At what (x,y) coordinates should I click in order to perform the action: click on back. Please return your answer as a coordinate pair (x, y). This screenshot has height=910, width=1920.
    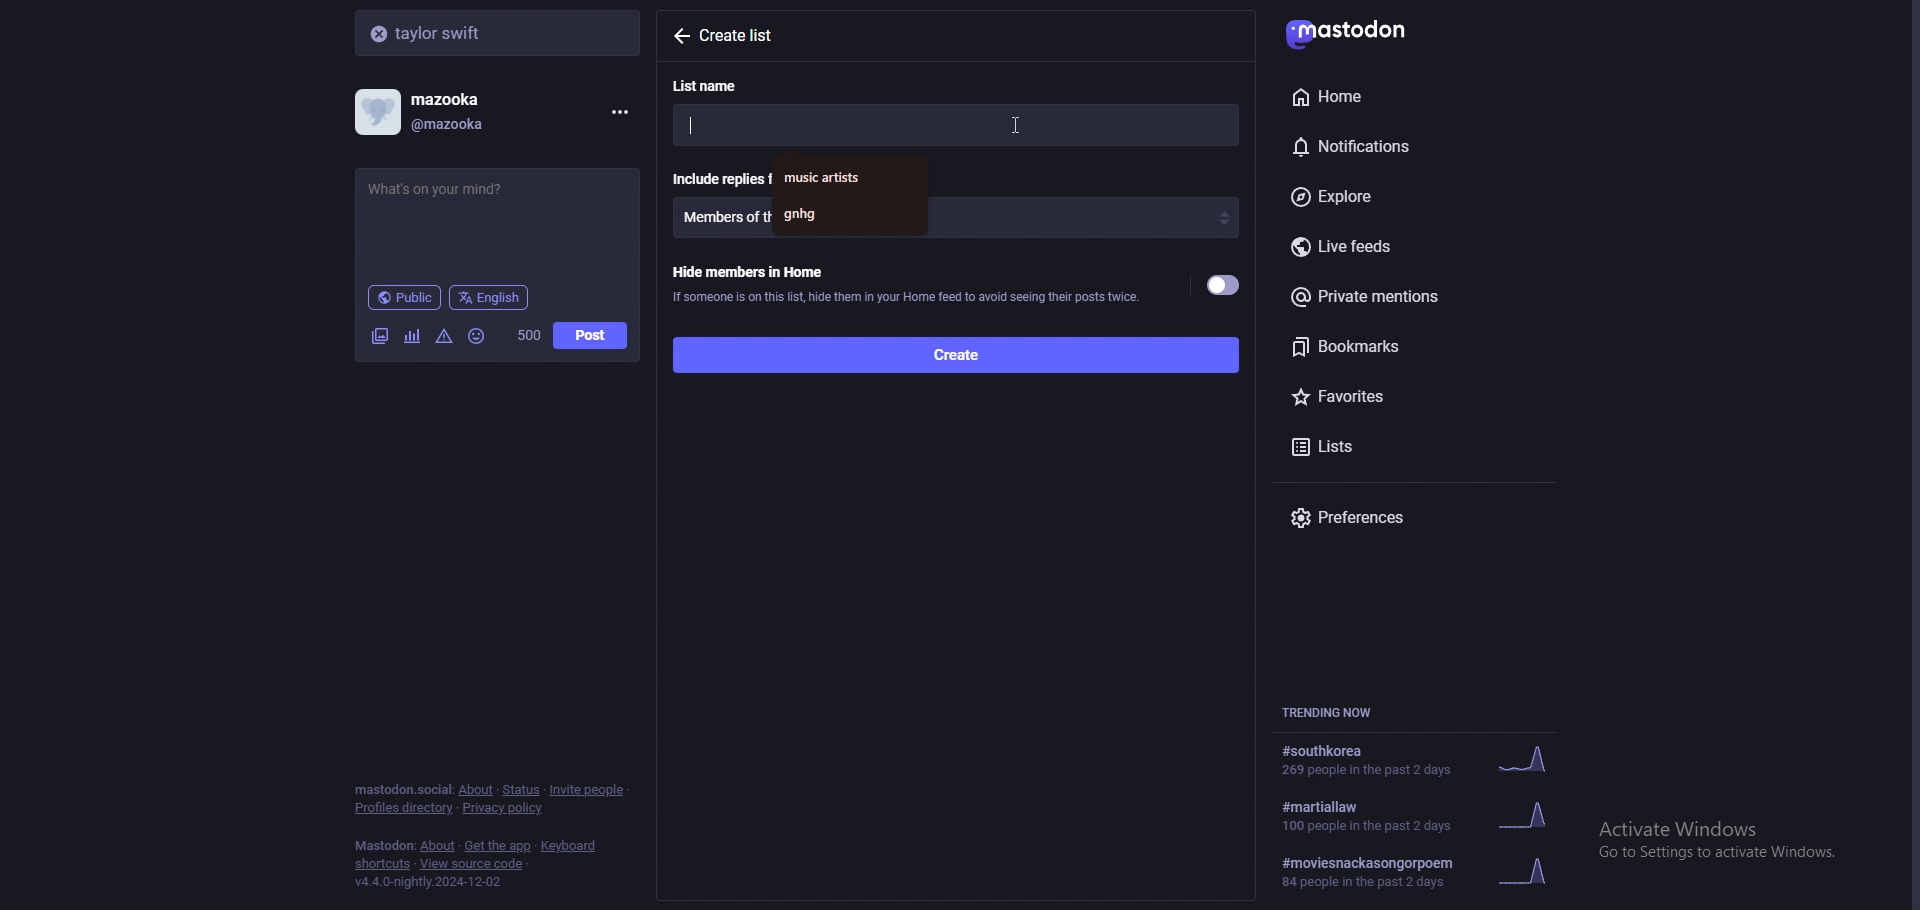
    Looking at the image, I should click on (680, 35).